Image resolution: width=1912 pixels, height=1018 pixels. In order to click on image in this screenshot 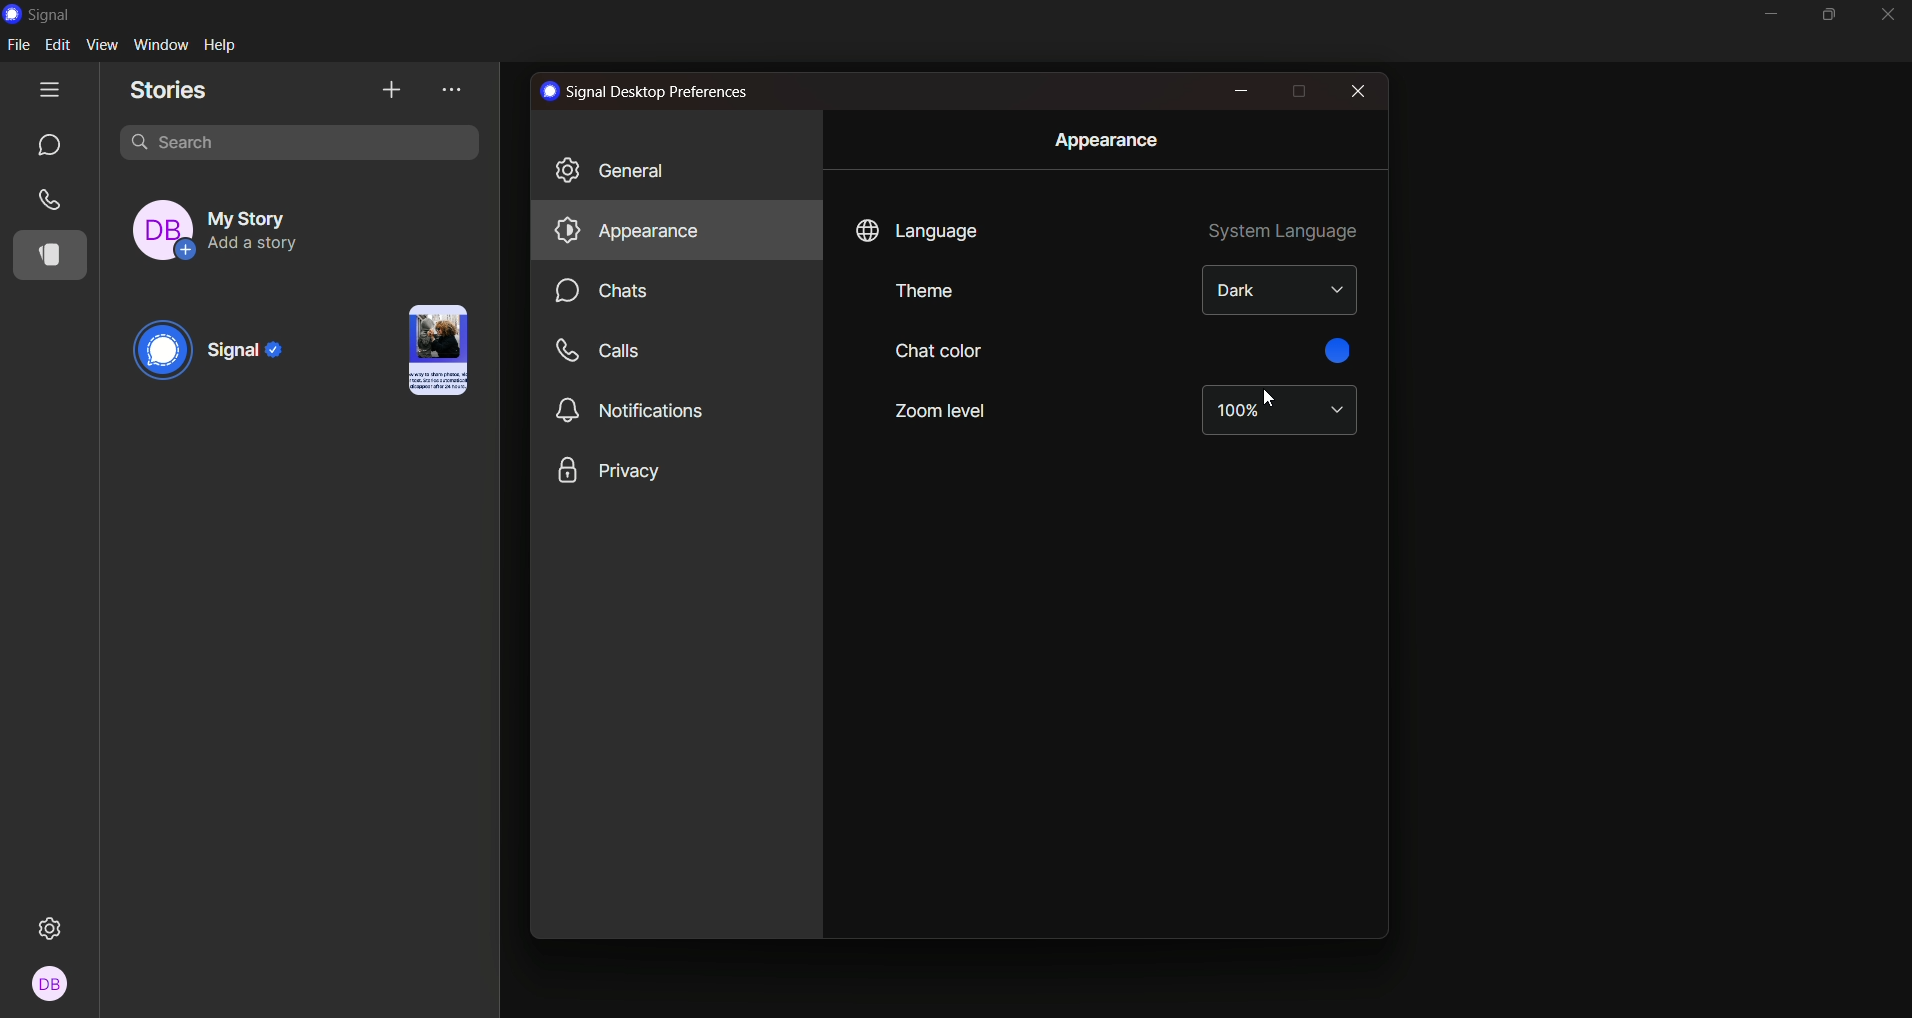, I will do `click(432, 349)`.